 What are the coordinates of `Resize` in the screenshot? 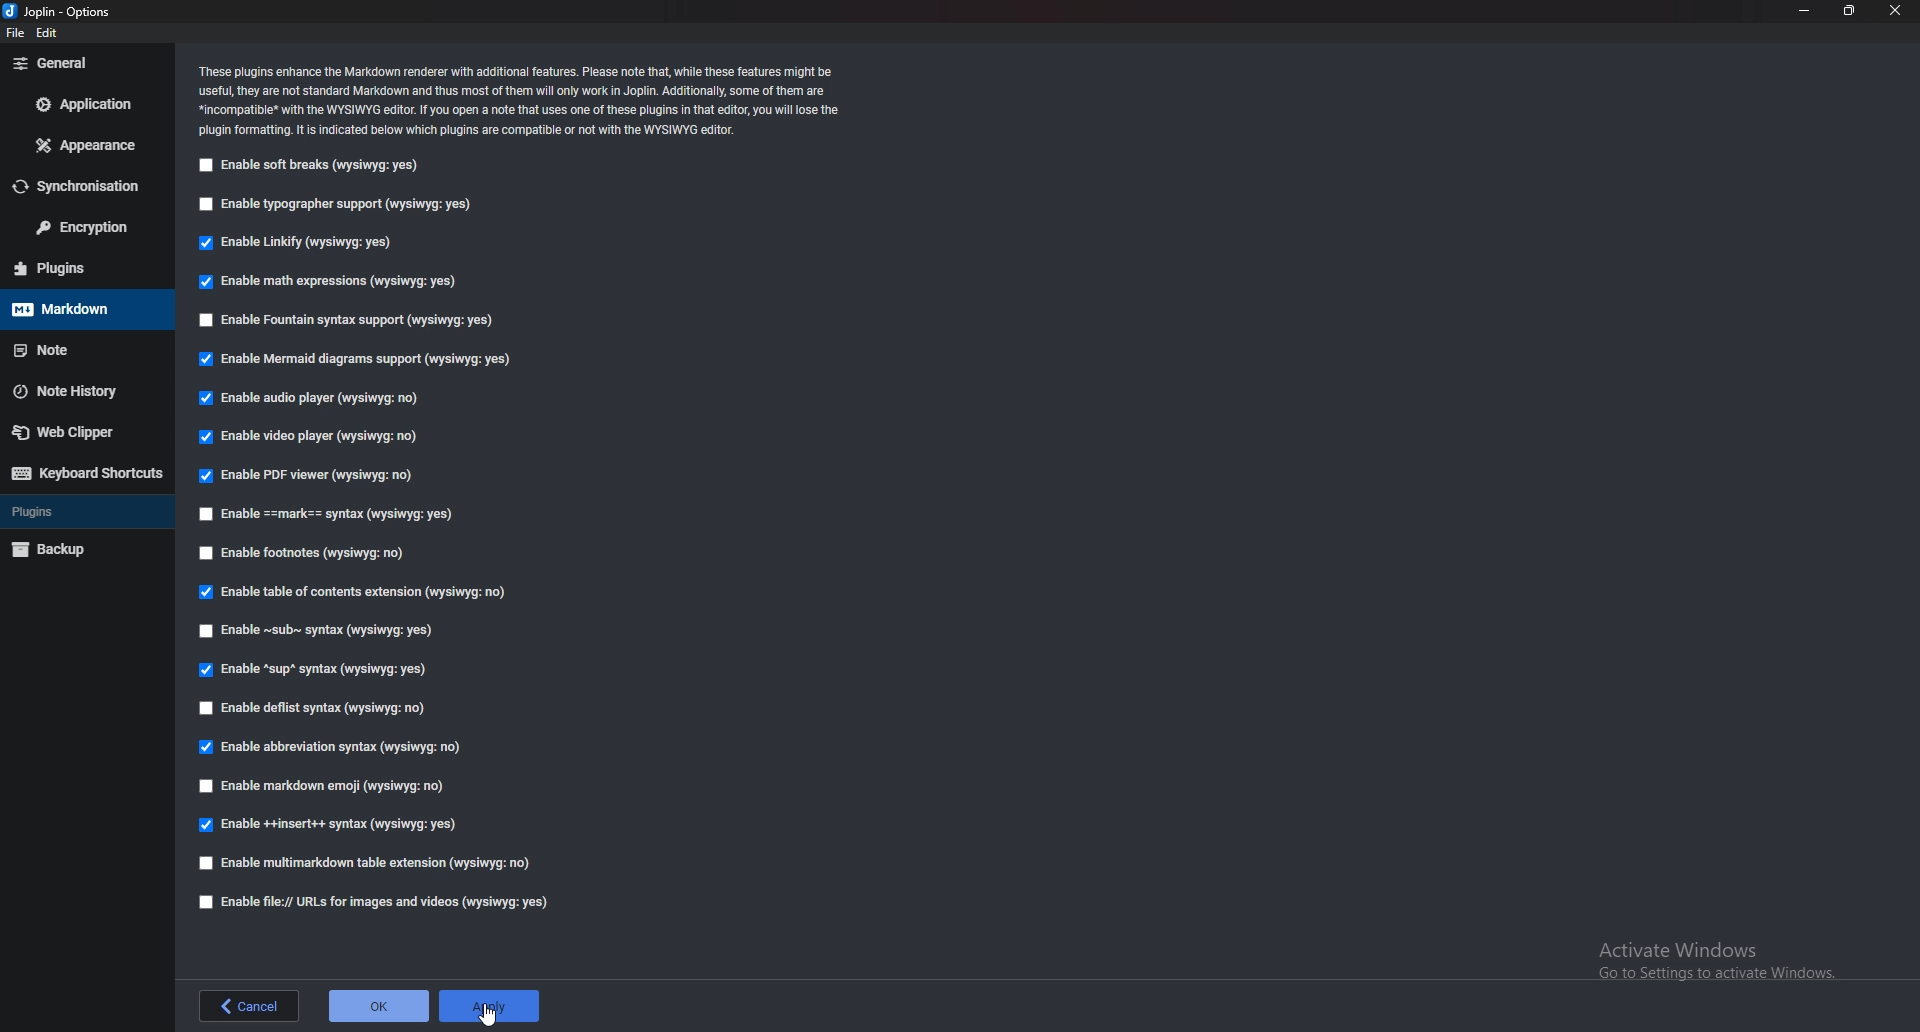 It's located at (1848, 10).